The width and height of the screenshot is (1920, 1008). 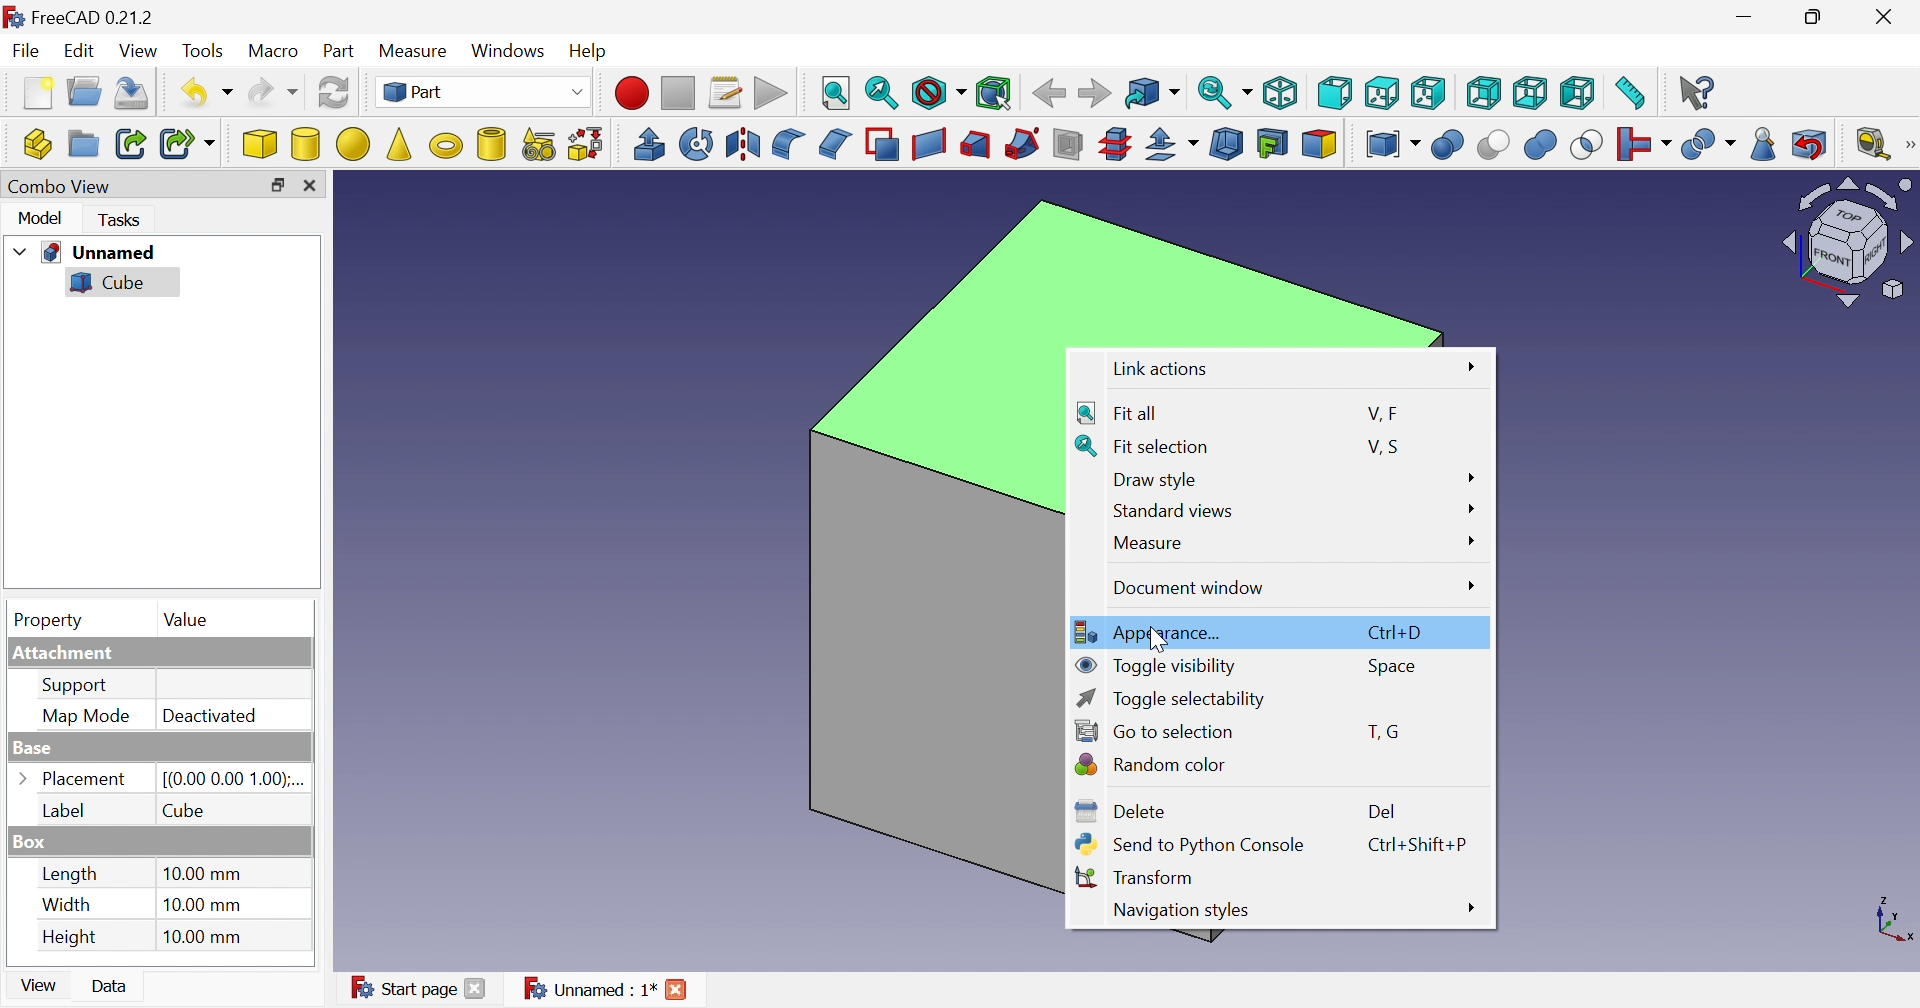 I want to click on Fit selection, so click(x=1144, y=447).